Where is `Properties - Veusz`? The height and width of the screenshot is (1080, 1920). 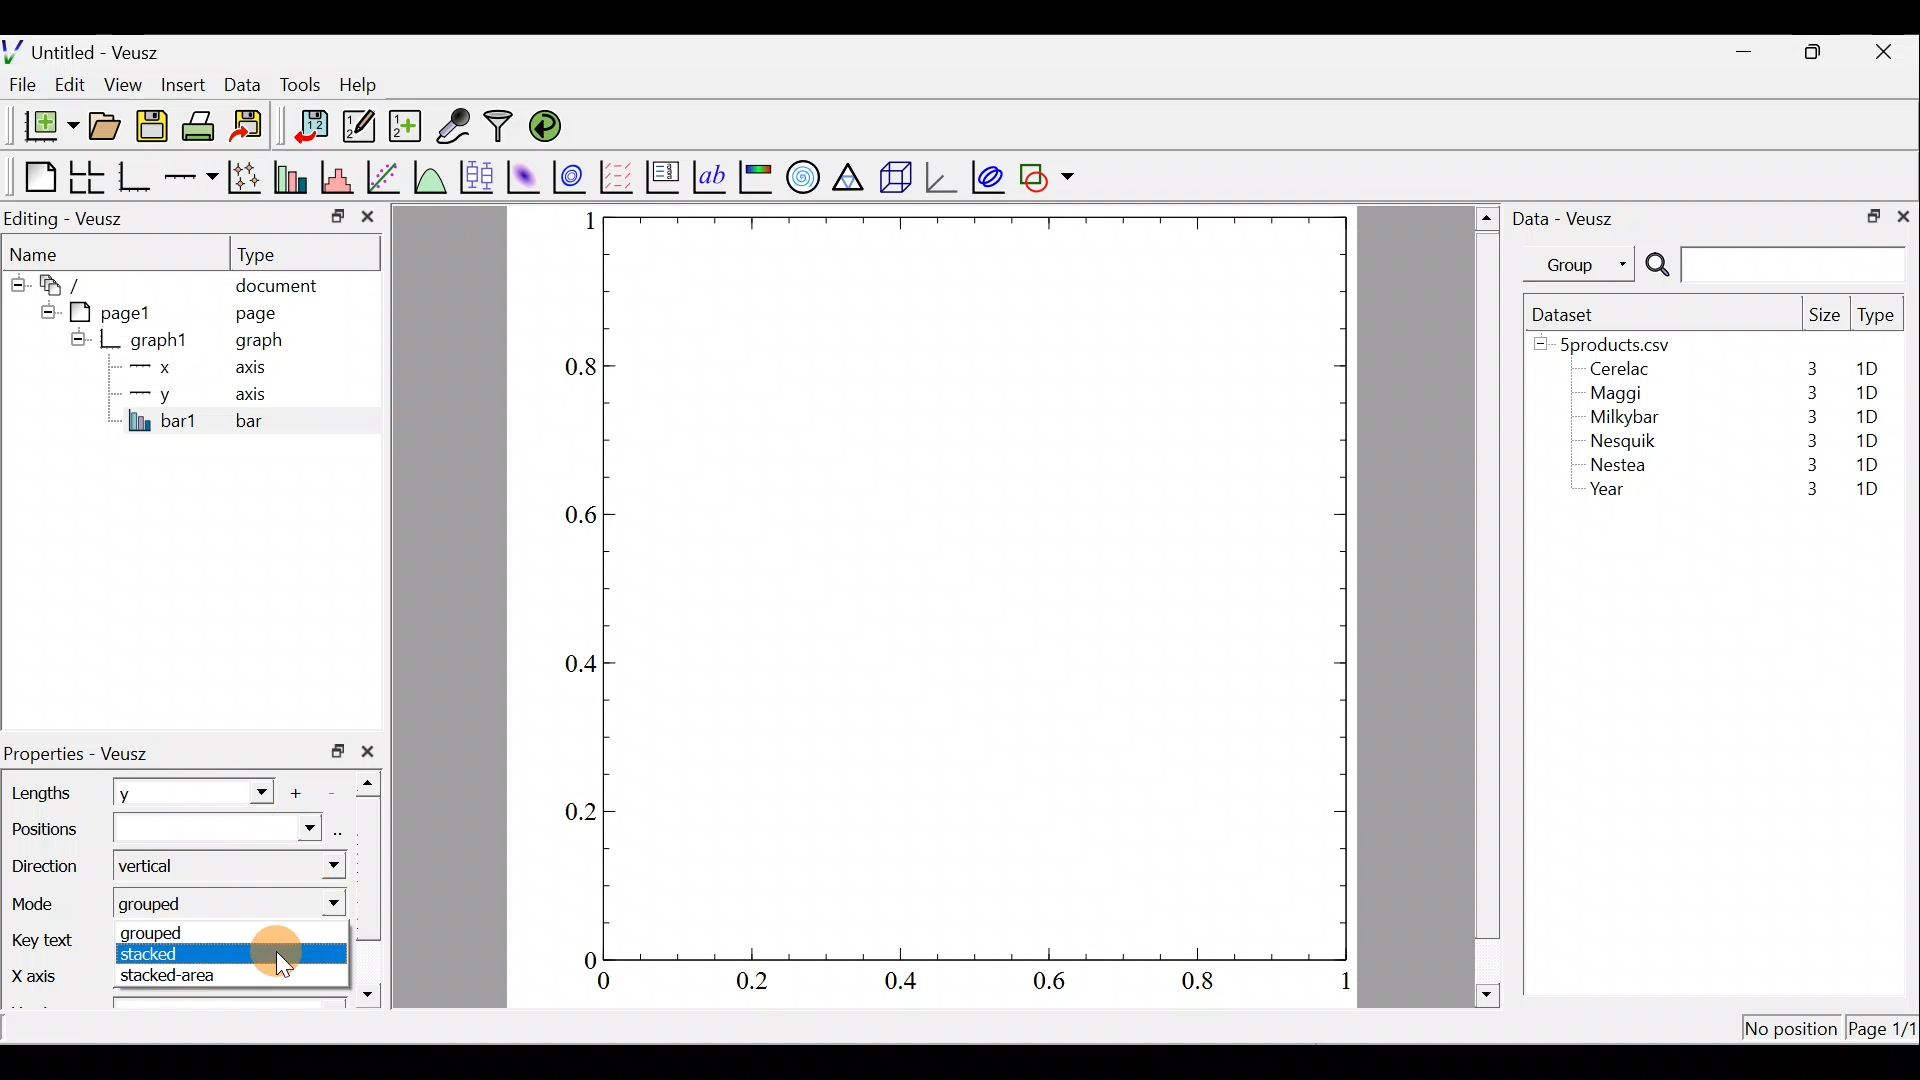
Properties - Veusz is located at coordinates (85, 754).